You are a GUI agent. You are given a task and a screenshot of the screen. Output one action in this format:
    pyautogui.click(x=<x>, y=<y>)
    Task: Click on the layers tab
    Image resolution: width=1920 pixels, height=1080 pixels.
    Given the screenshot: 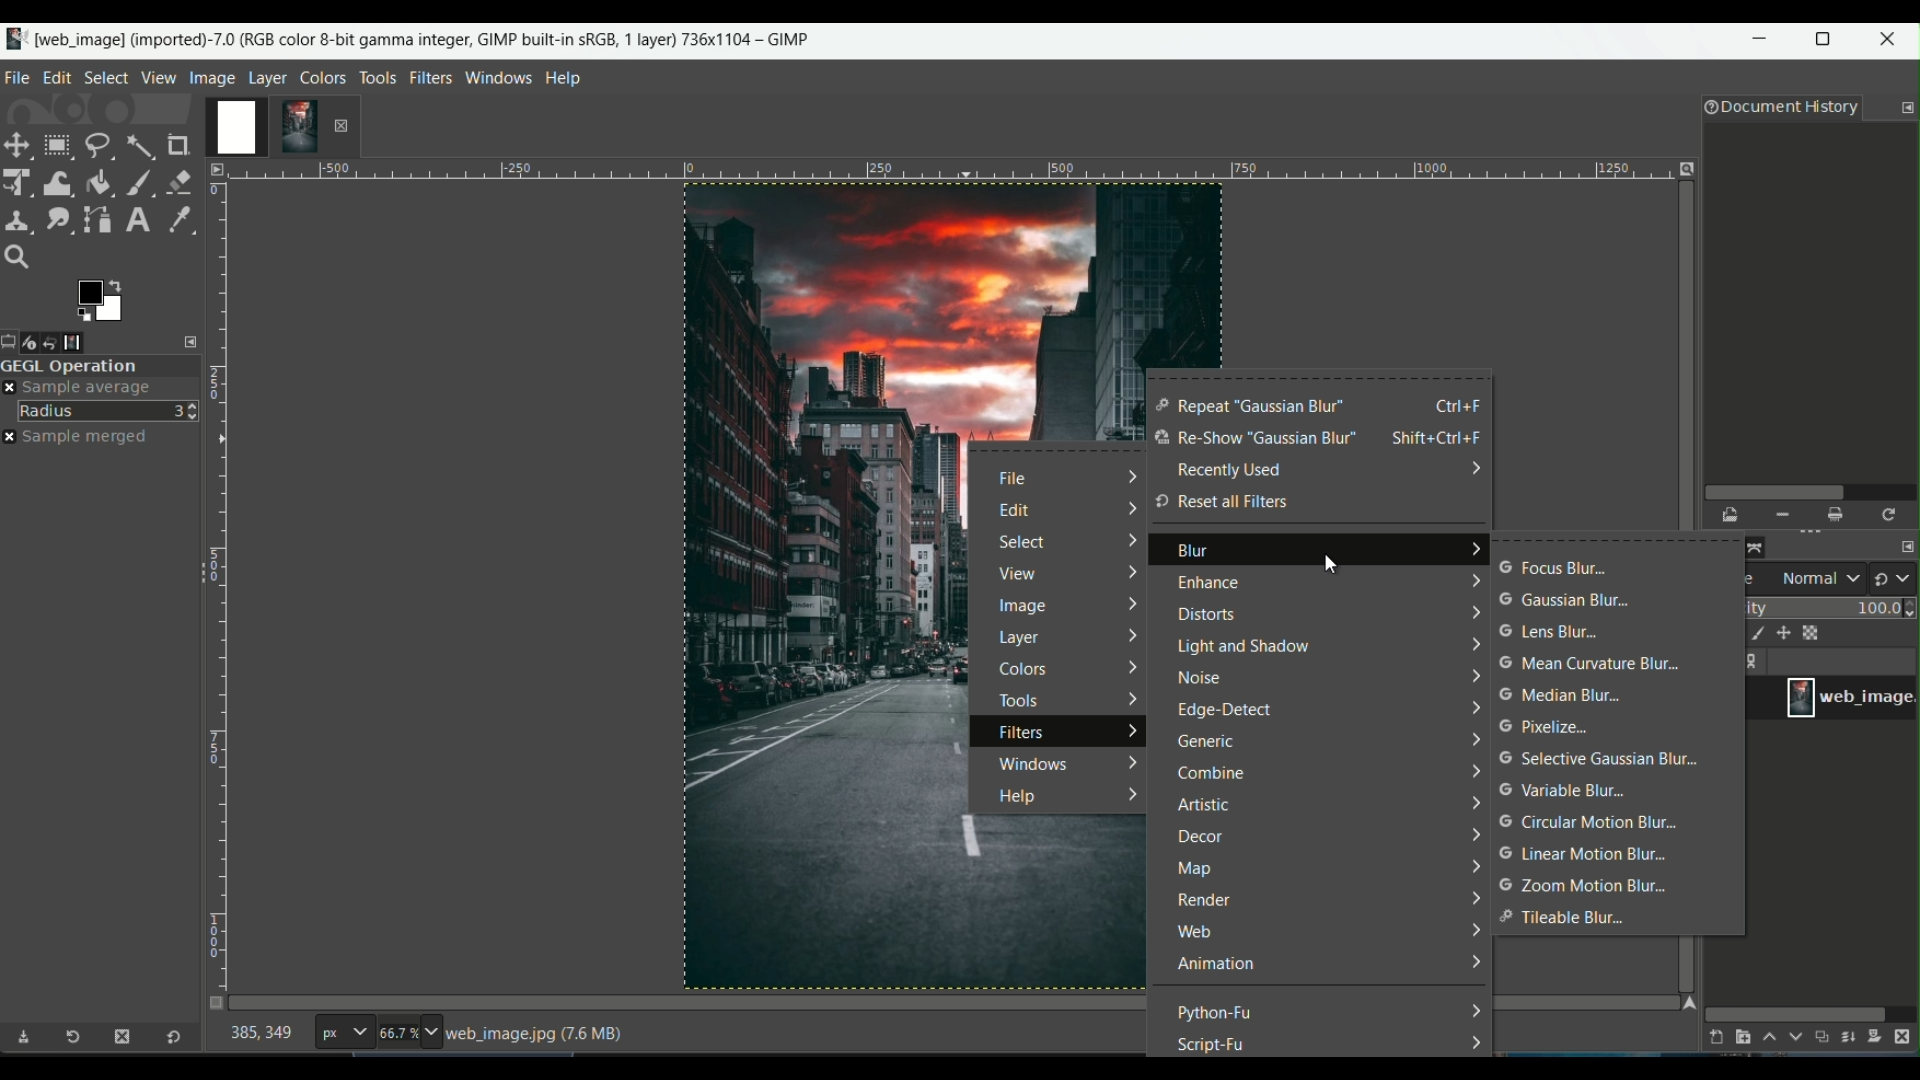 What is the action you would take?
    pyautogui.click(x=270, y=76)
    